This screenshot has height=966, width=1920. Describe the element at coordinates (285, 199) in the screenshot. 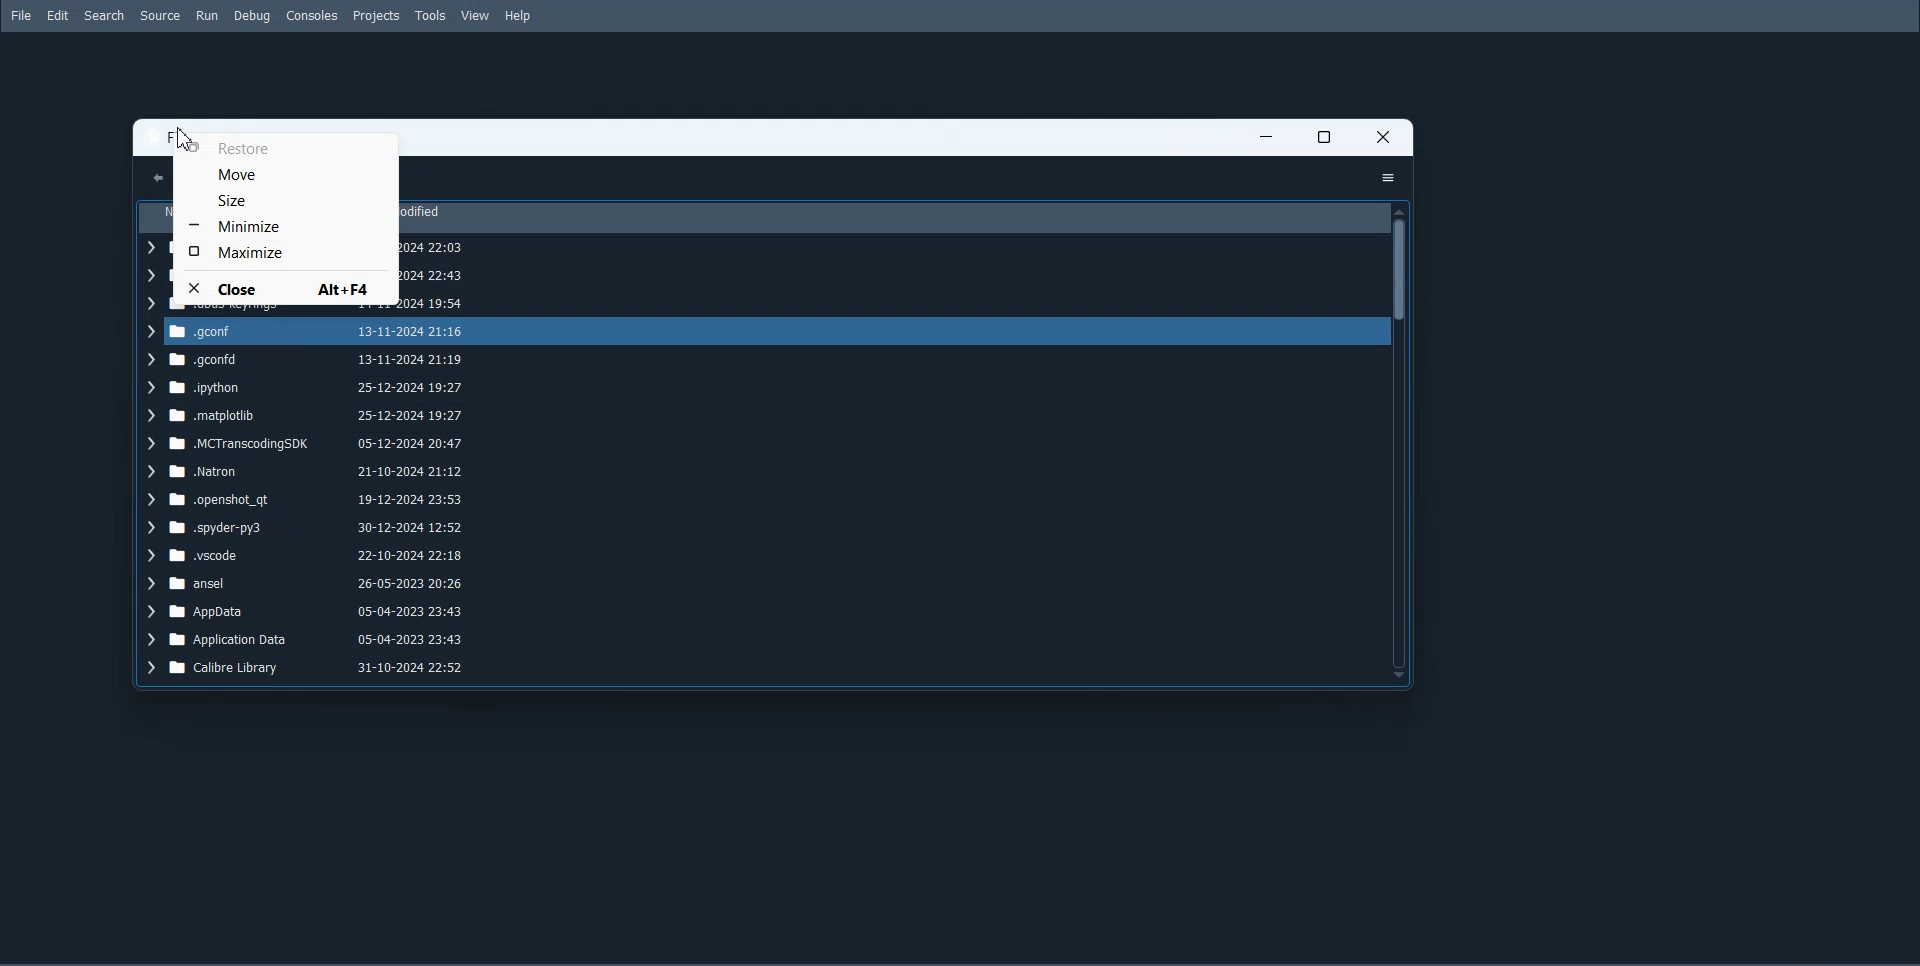

I see `Size` at that location.